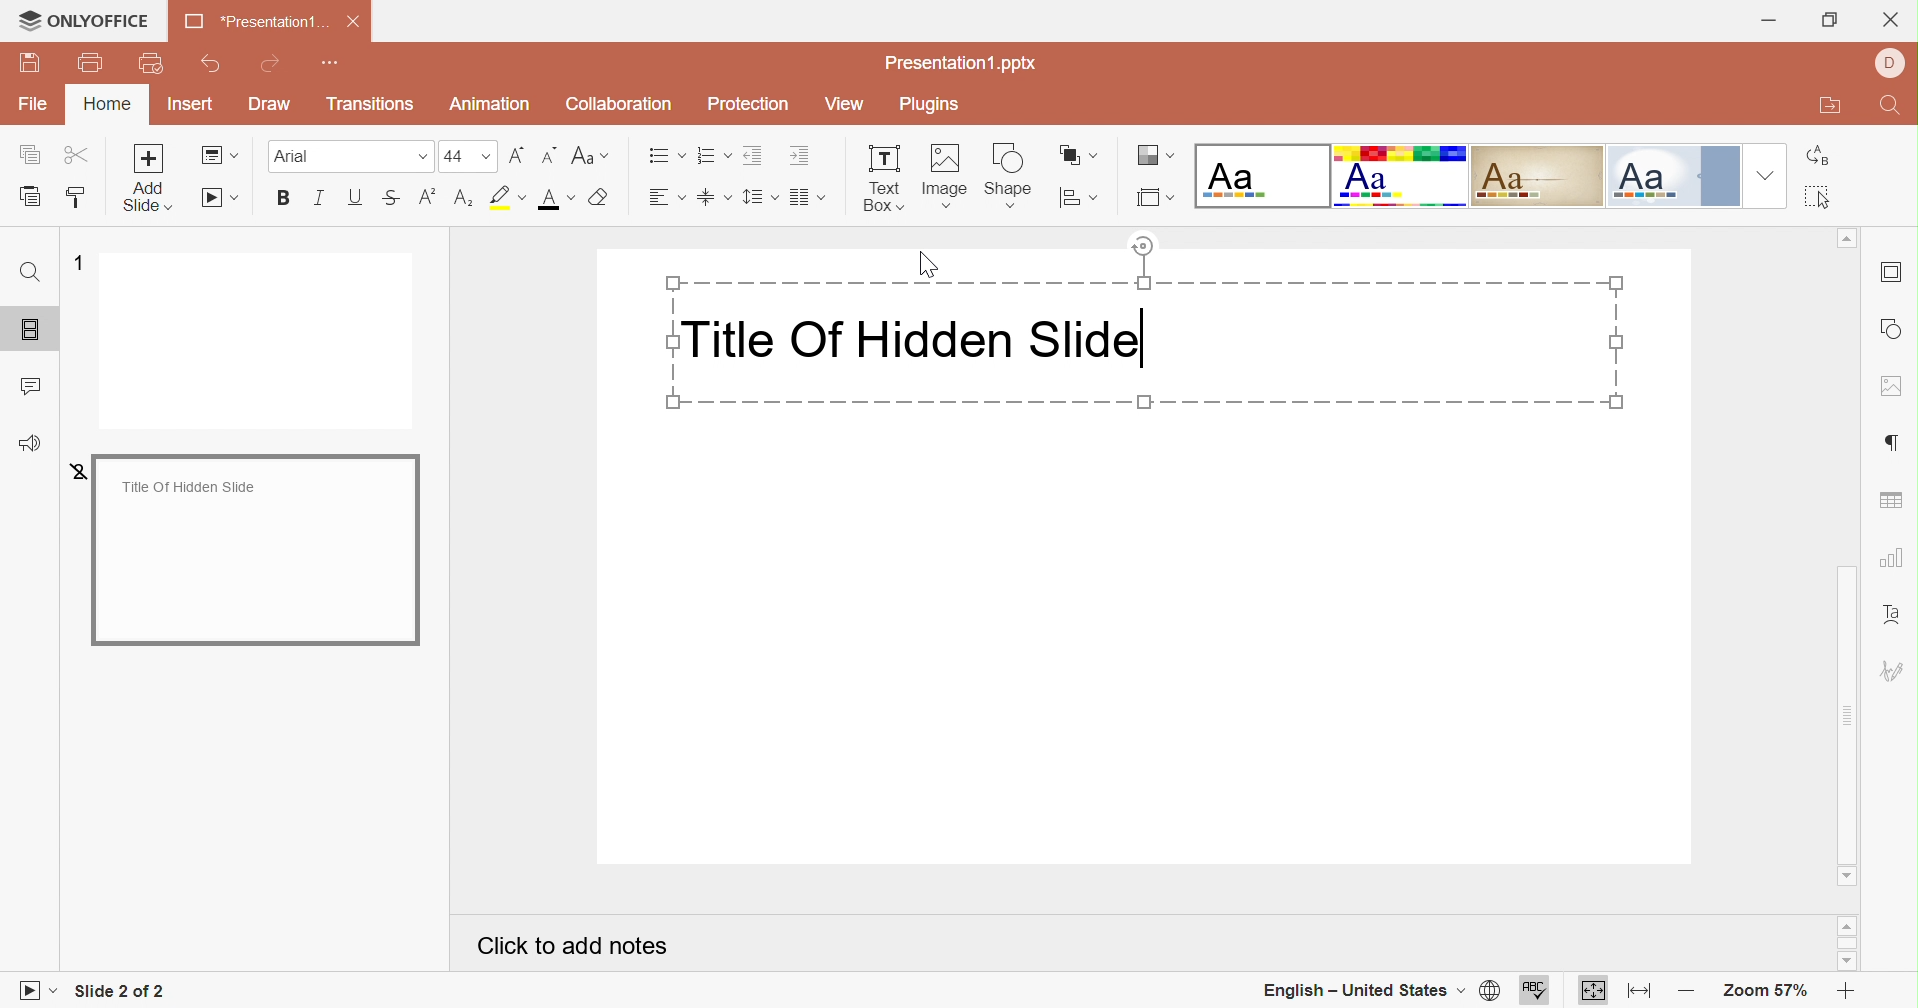  Describe the element at coordinates (1899, 616) in the screenshot. I see `Text art settings` at that location.